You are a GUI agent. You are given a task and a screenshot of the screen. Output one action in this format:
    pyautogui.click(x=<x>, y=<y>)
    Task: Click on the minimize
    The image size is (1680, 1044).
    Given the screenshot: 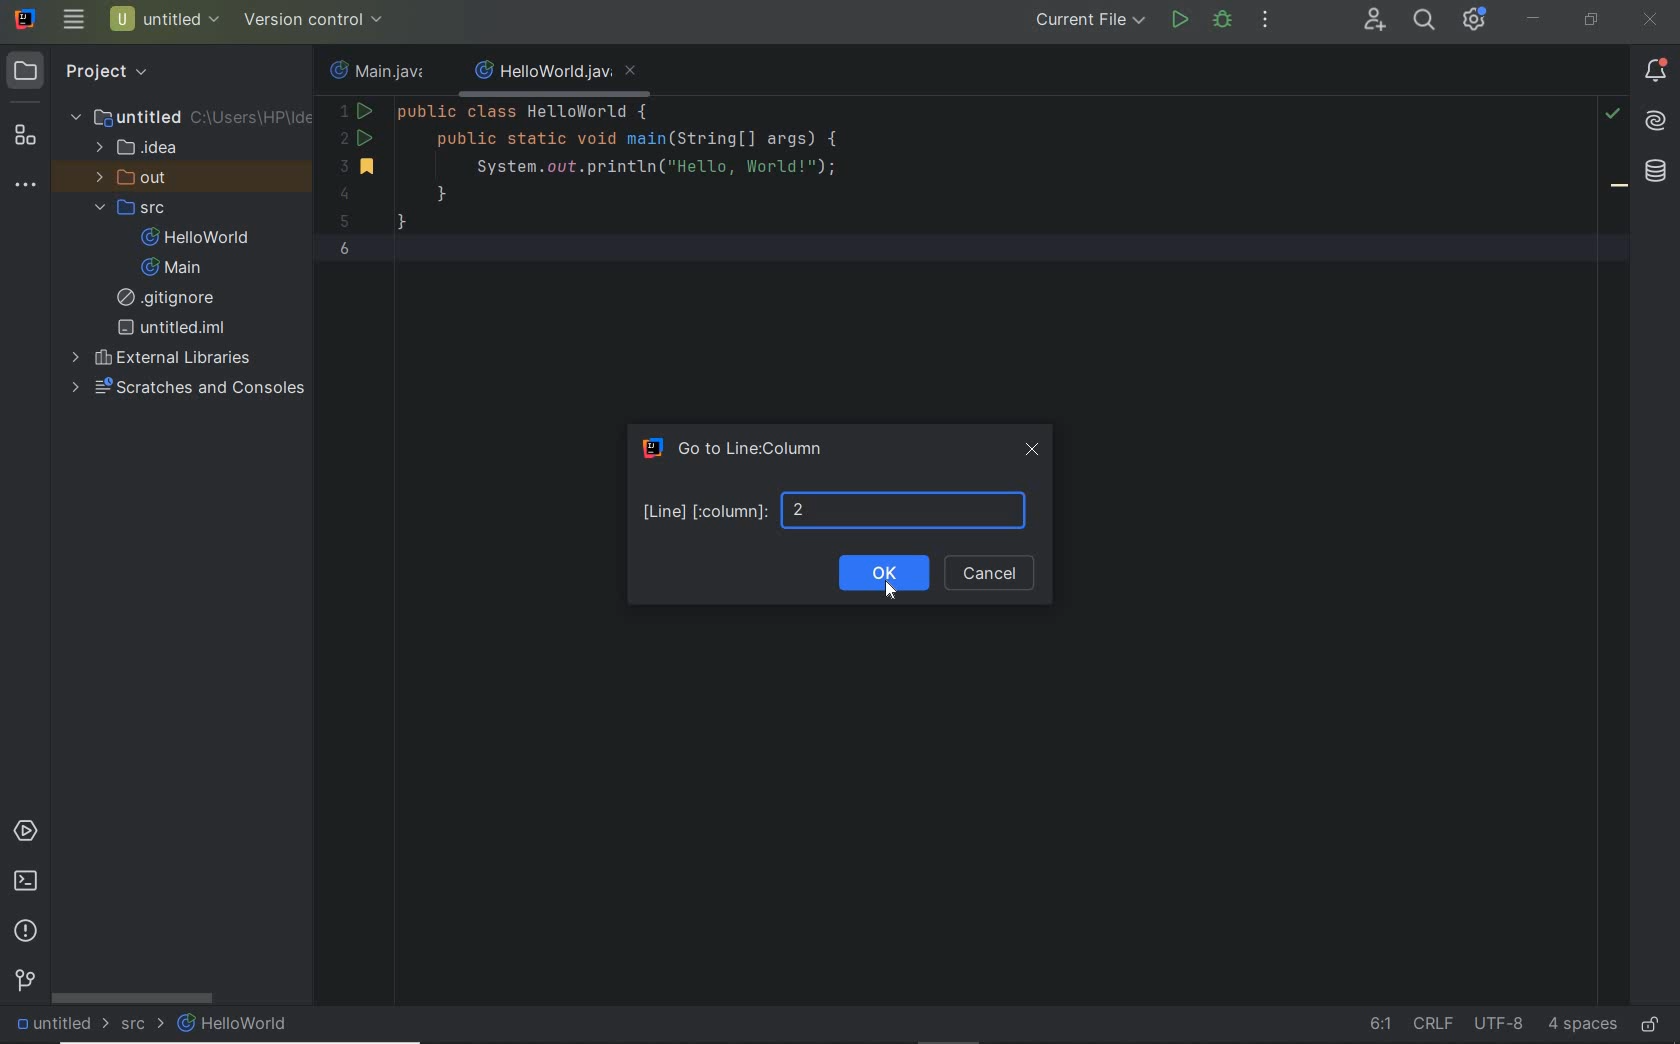 What is the action you would take?
    pyautogui.click(x=1534, y=19)
    